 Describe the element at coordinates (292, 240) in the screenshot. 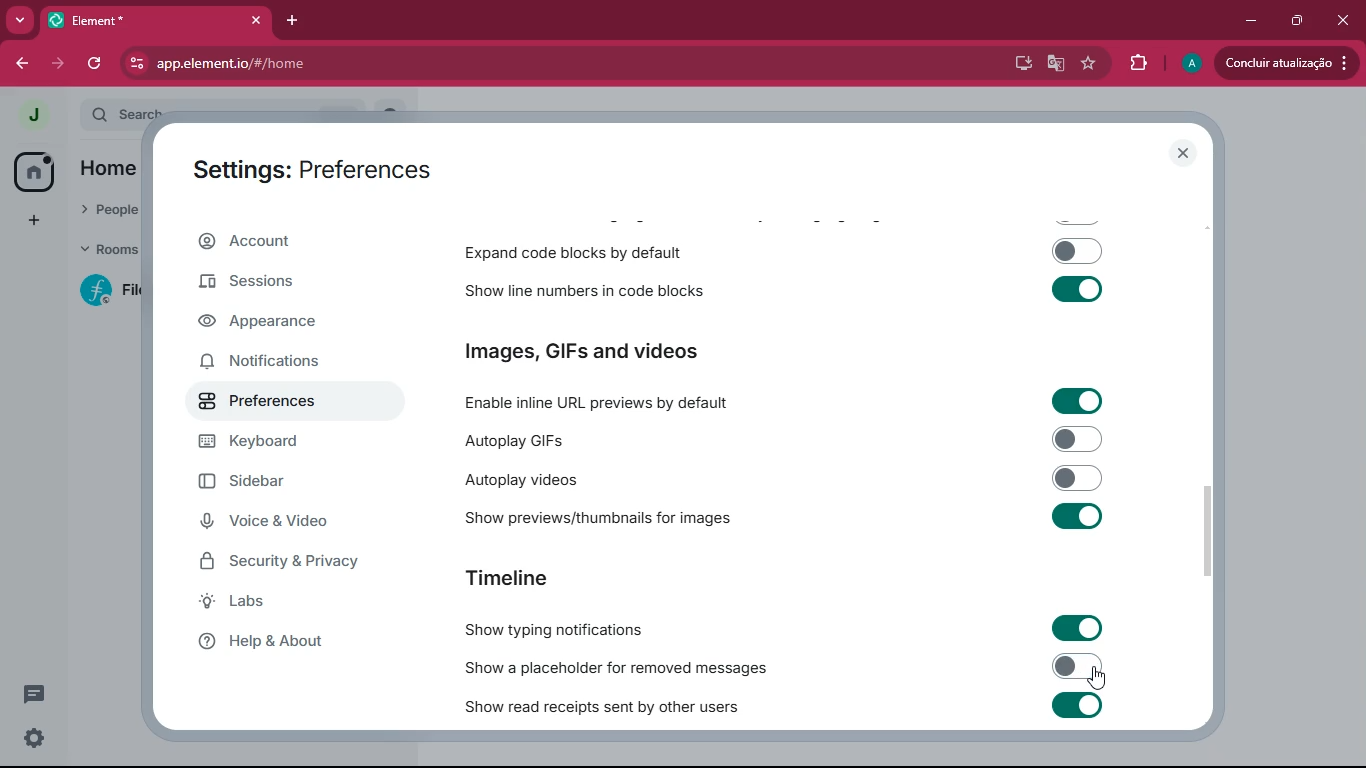

I see `account` at that location.